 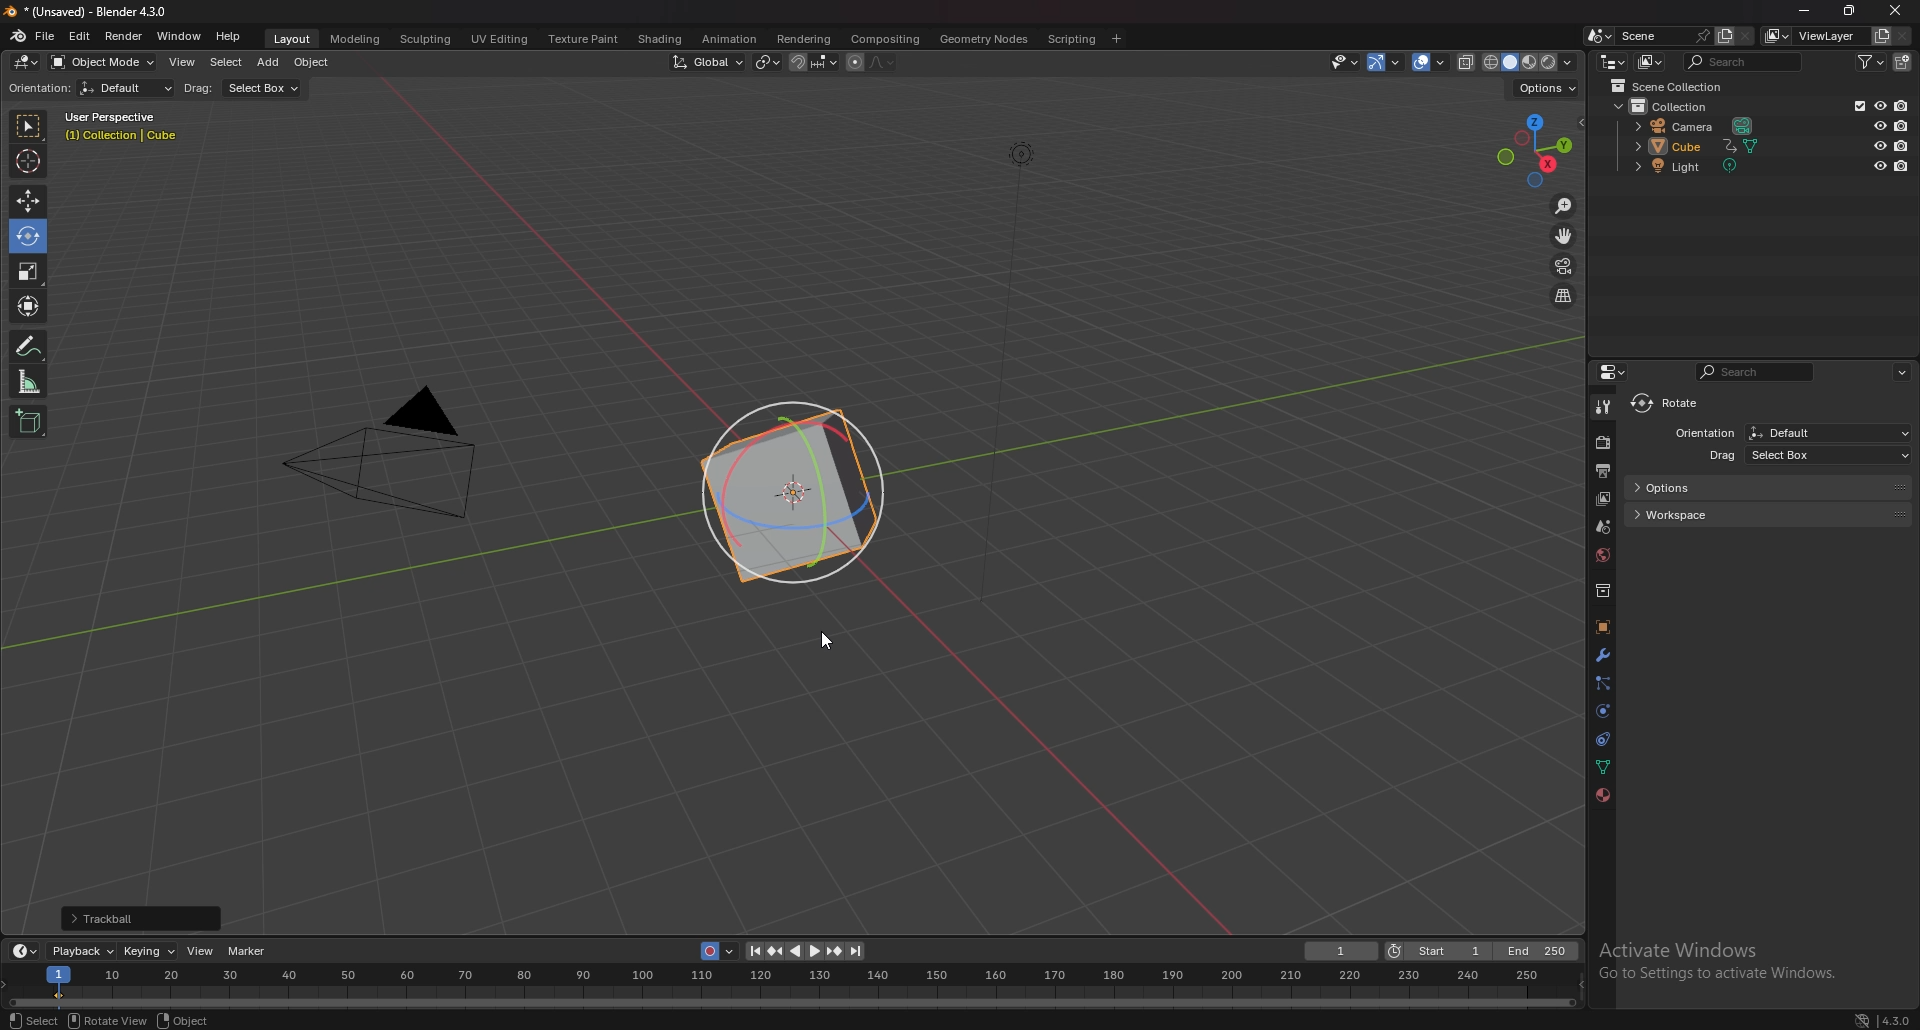 What do you see at coordinates (769, 61) in the screenshot?
I see `transform pivot point` at bounding box center [769, 61].